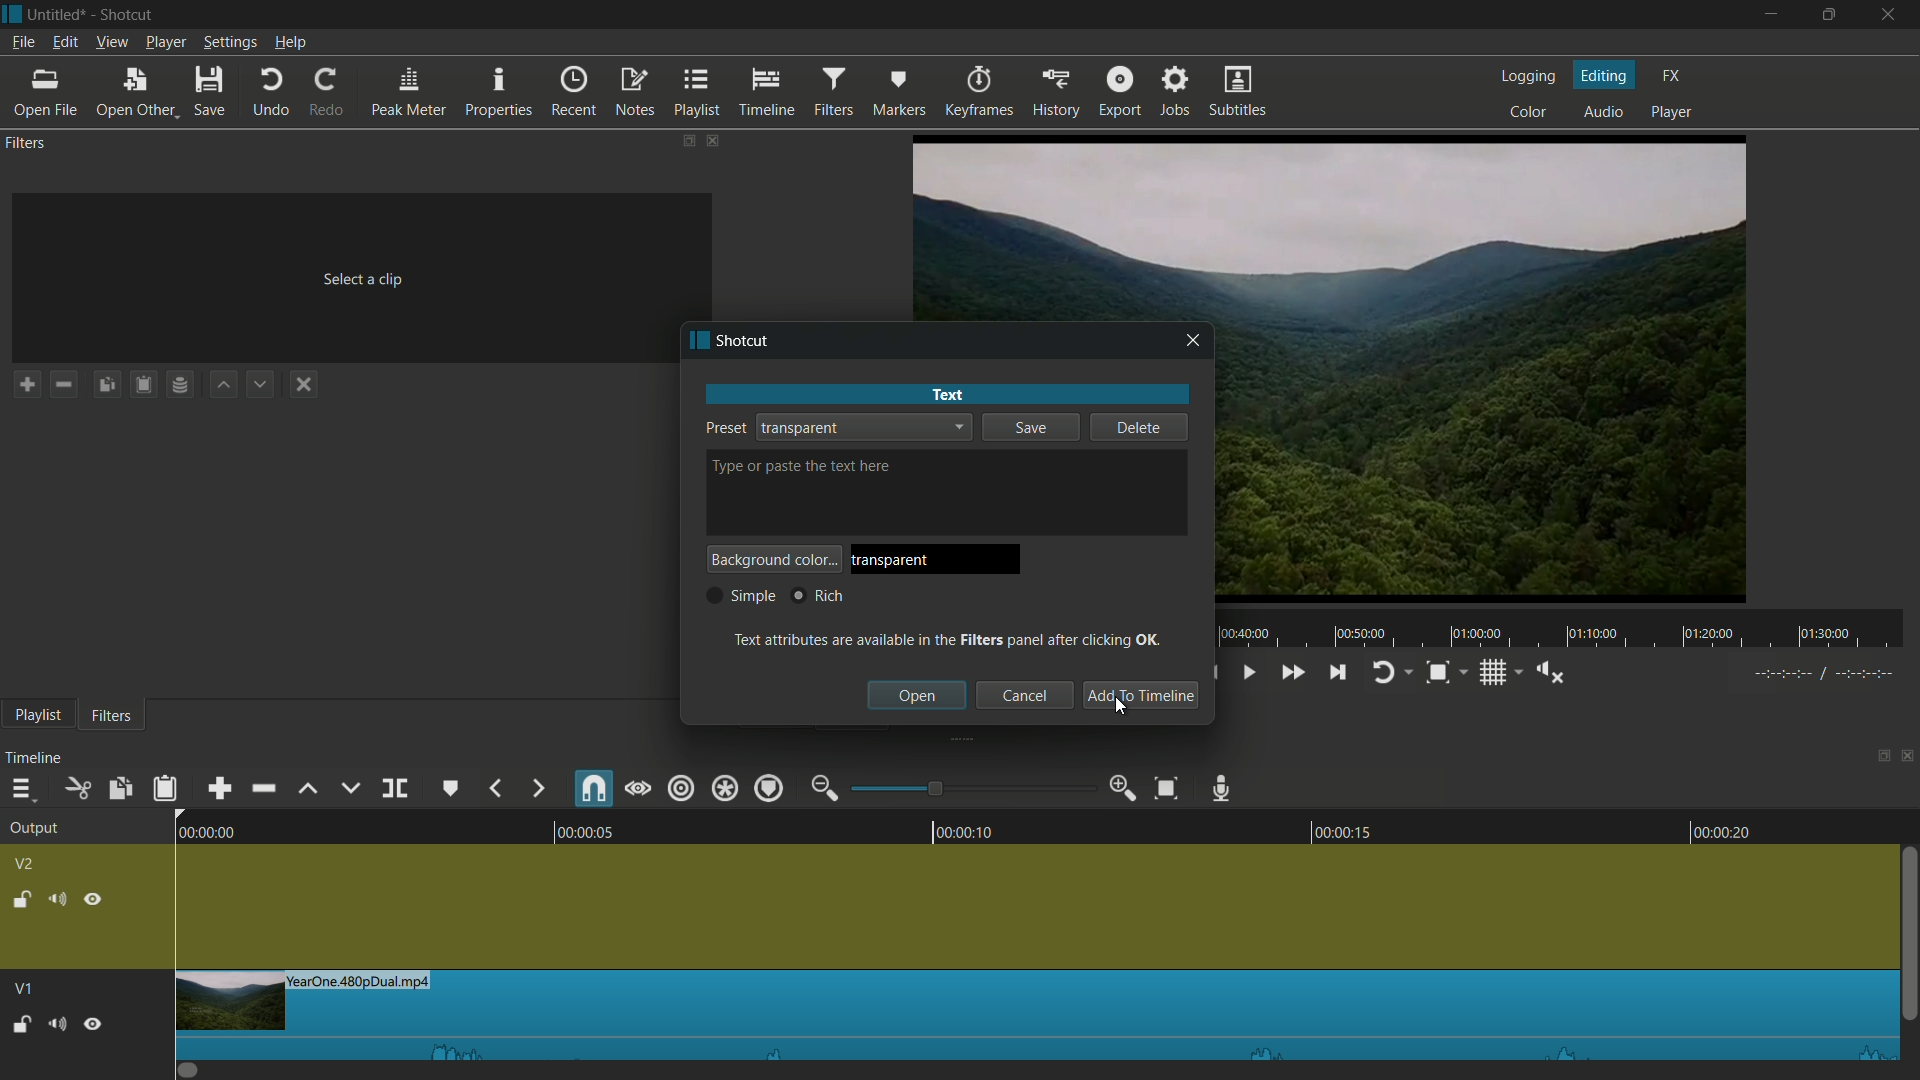 Image resolution: width=1920 pixels, height=1080 pixels. Describe the element at coordinates (1605, 75) in the screenshot. I see `editing` at that location.